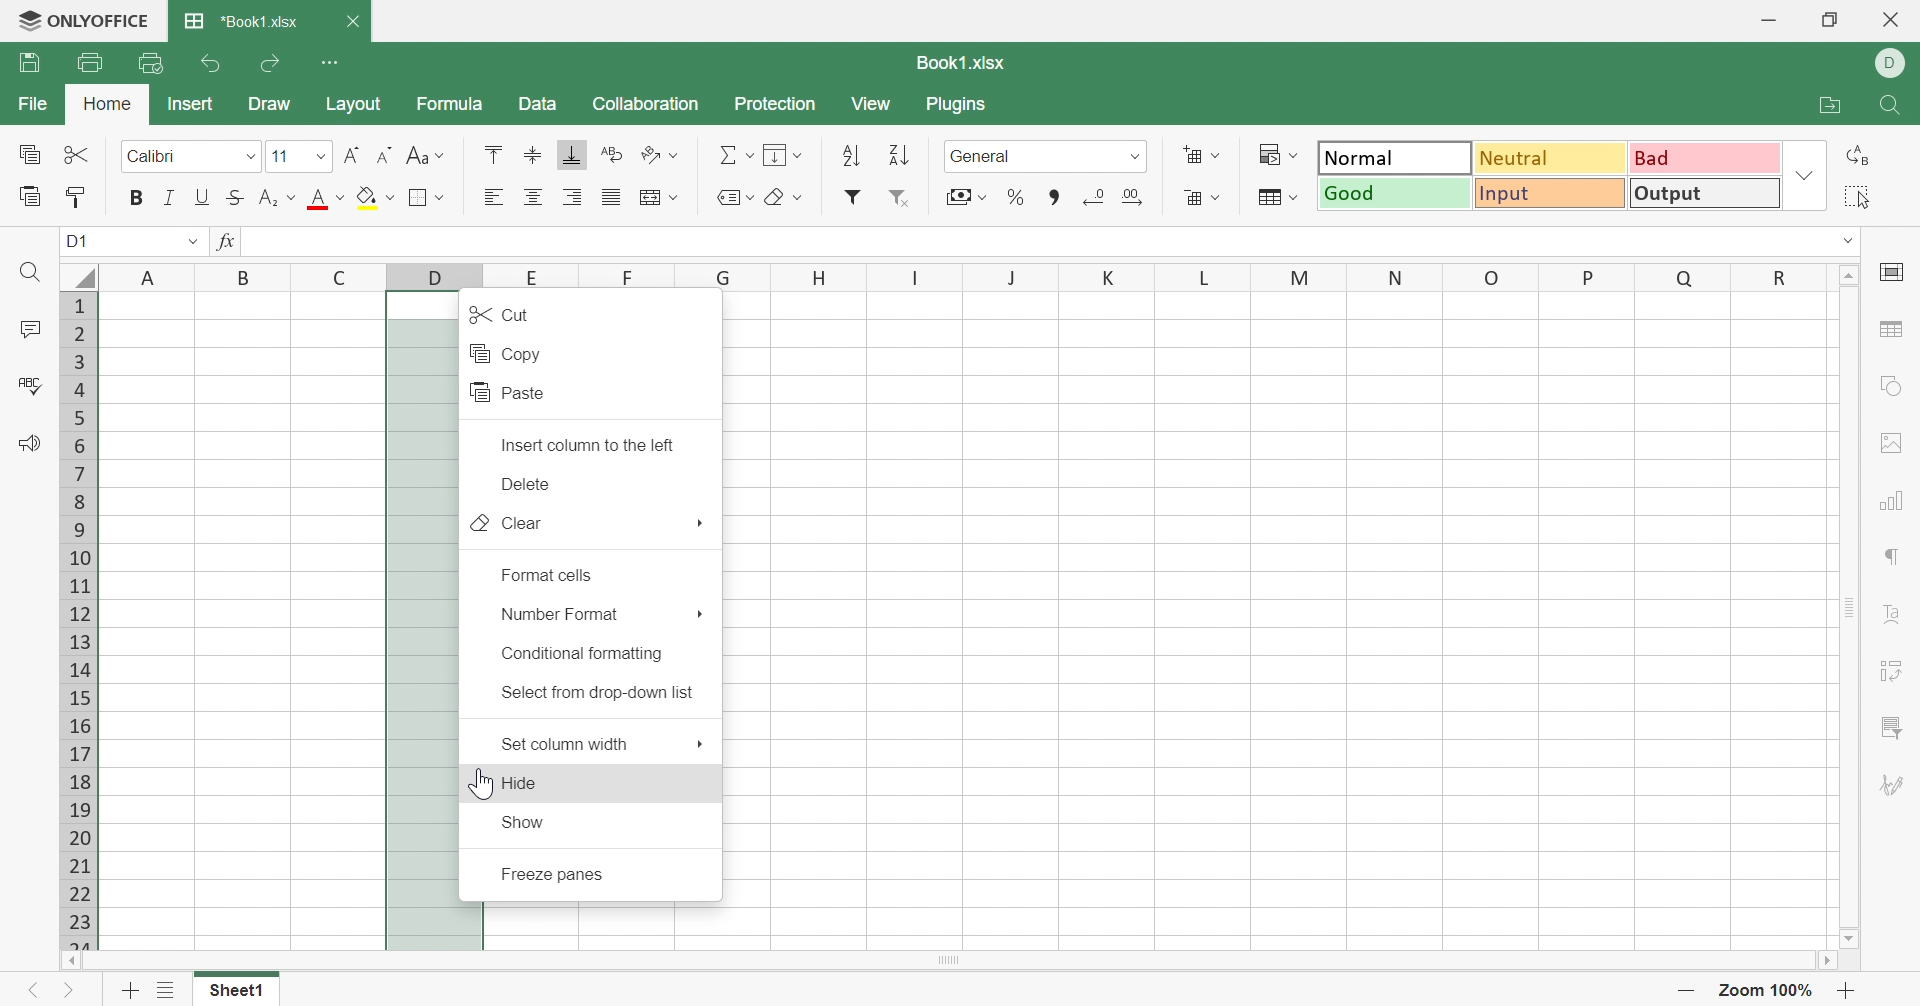 This screenshot has height=1006, width=1920. I want to click on List of sheets, so click(168, 990).